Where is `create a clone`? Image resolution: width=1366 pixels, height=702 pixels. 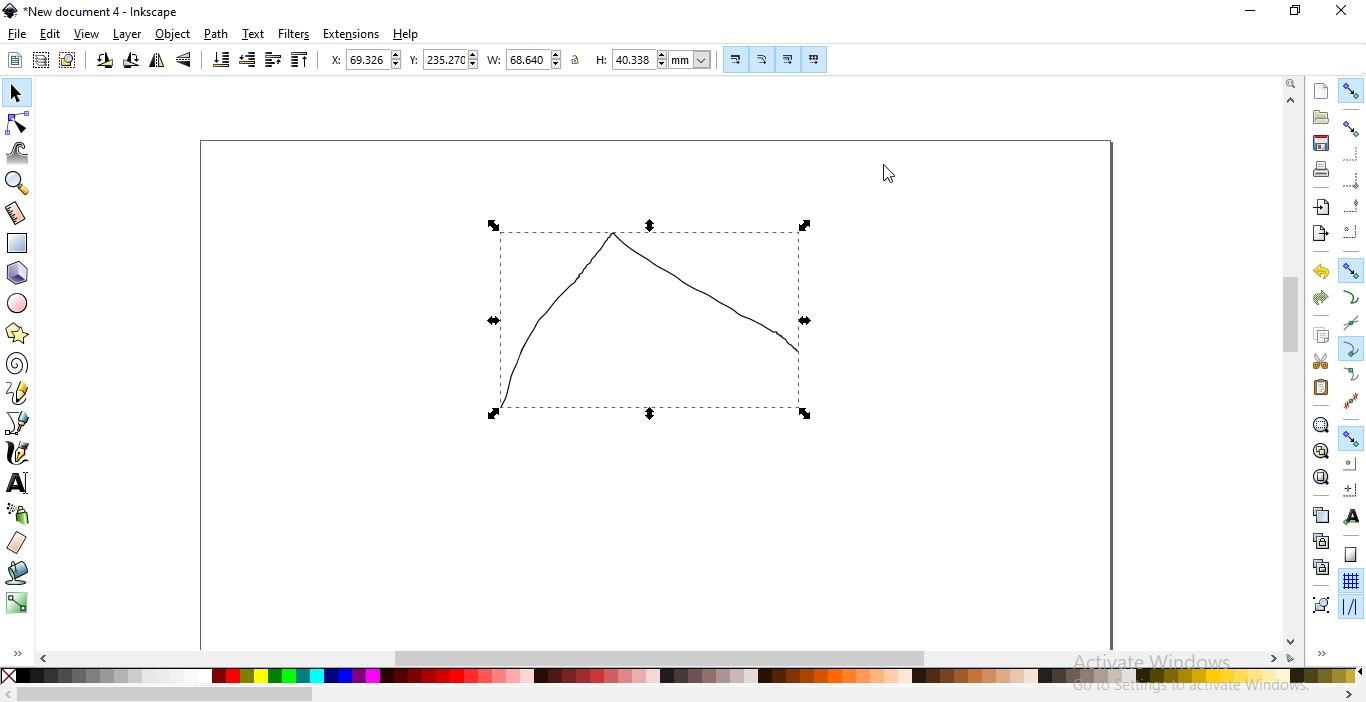 create a clone is located at coordinates (1320, 540).